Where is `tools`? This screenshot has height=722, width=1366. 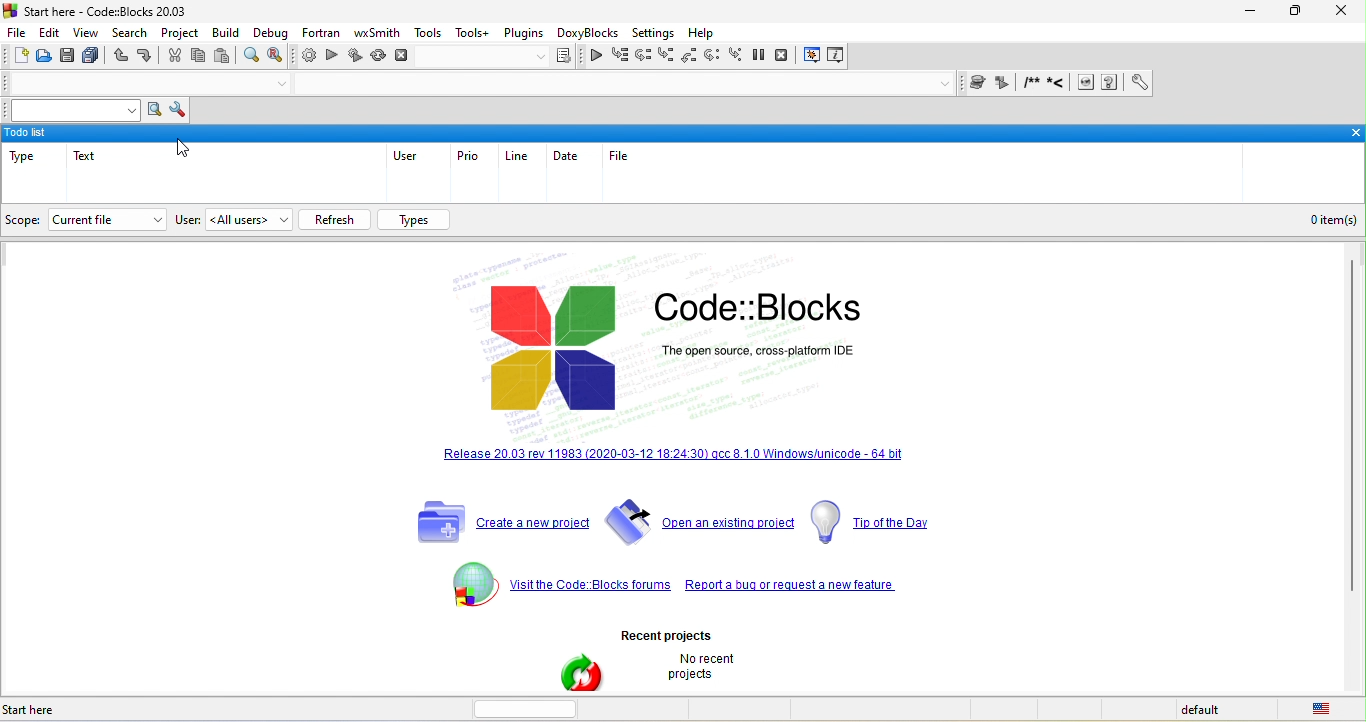 tools is located at coordinates (428, 33).